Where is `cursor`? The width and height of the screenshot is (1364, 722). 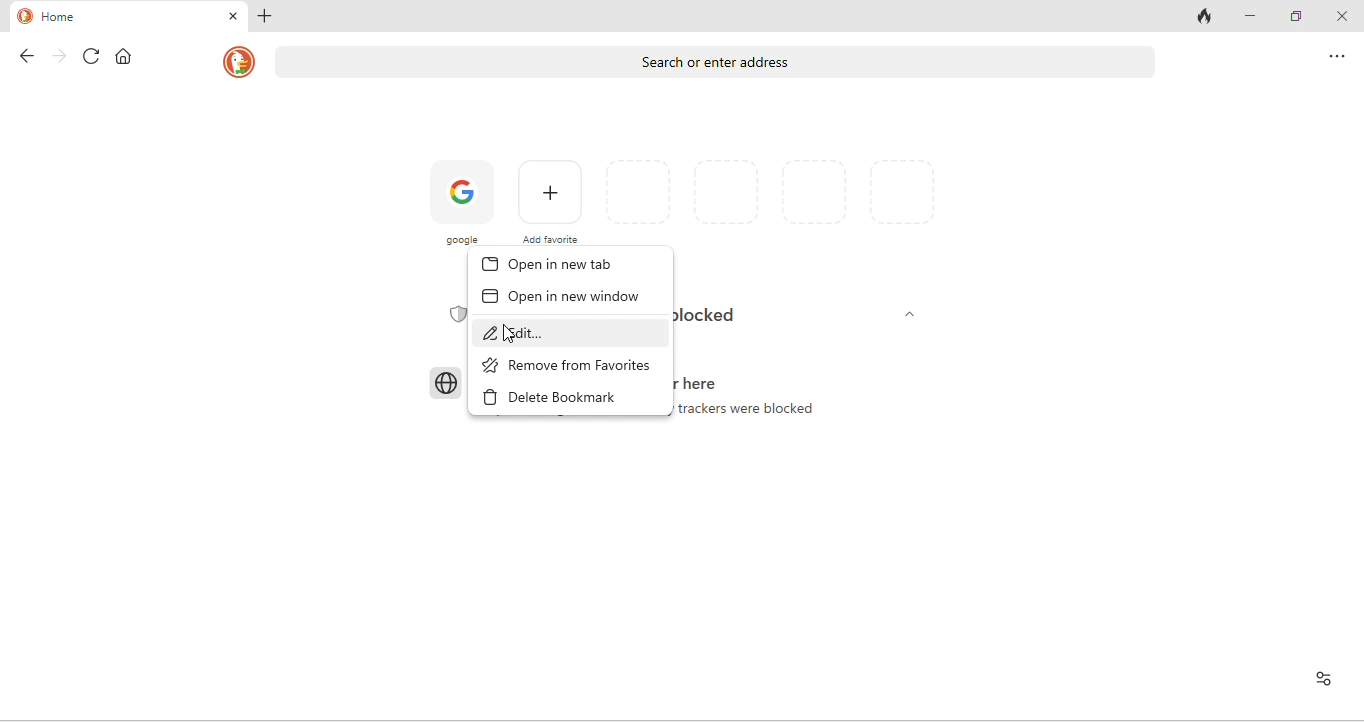
cursor is located at coordinates (506, 332).